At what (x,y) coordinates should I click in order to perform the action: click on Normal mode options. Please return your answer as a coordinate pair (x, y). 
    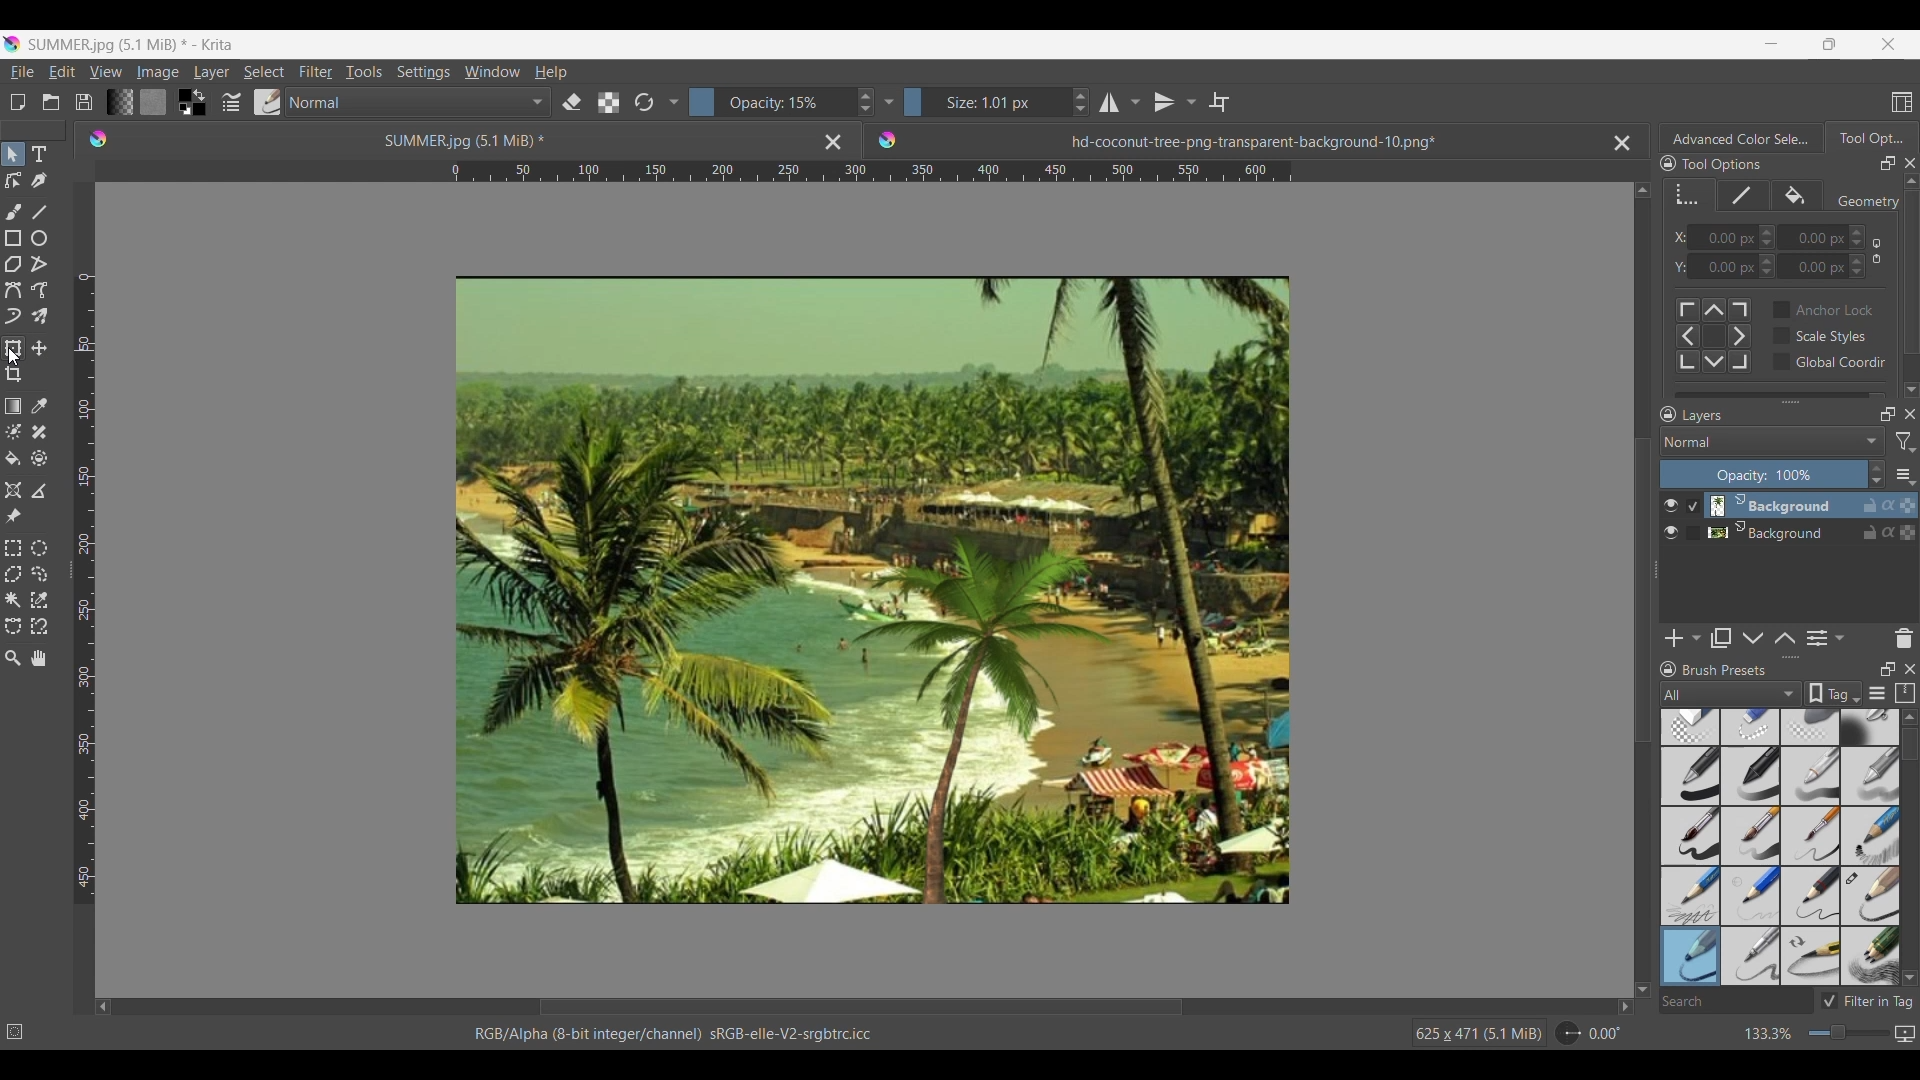
    Looking at the image, I should click on (1772, 441).